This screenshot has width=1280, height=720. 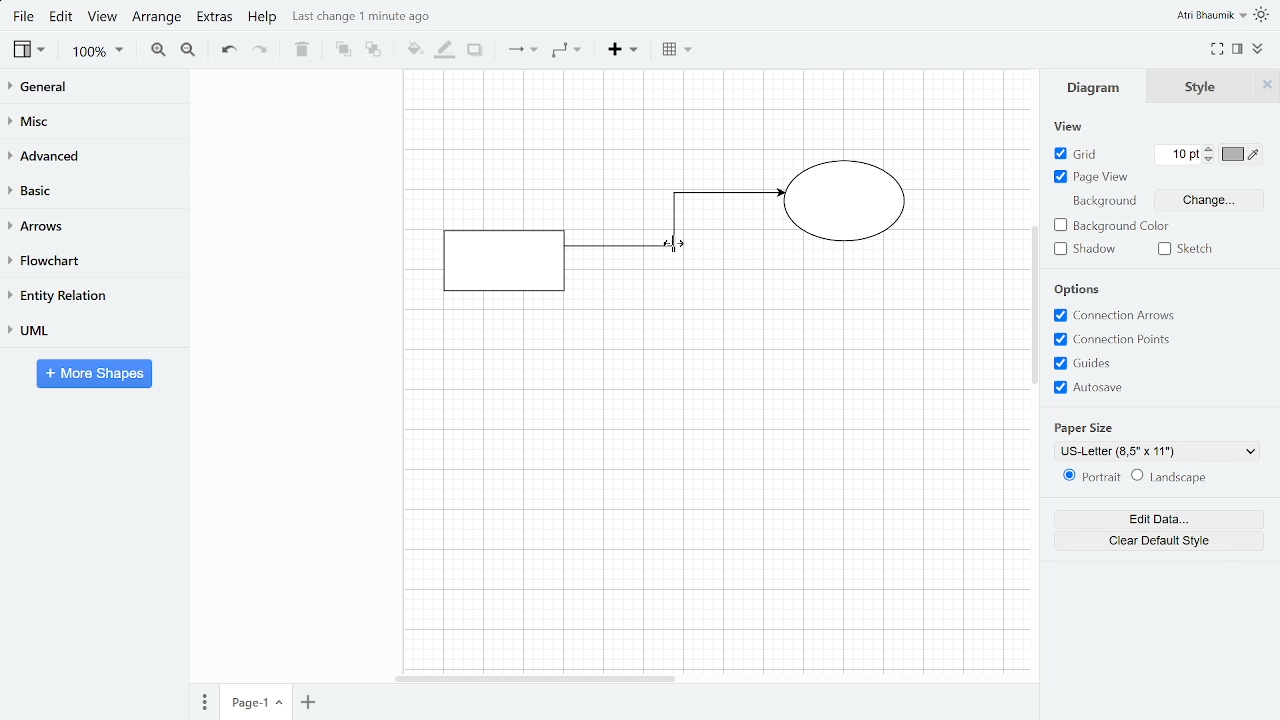 What do you see at coordinates (203, 702) in the screenshot?
I see `Pages` at bounding box center [203, 702].